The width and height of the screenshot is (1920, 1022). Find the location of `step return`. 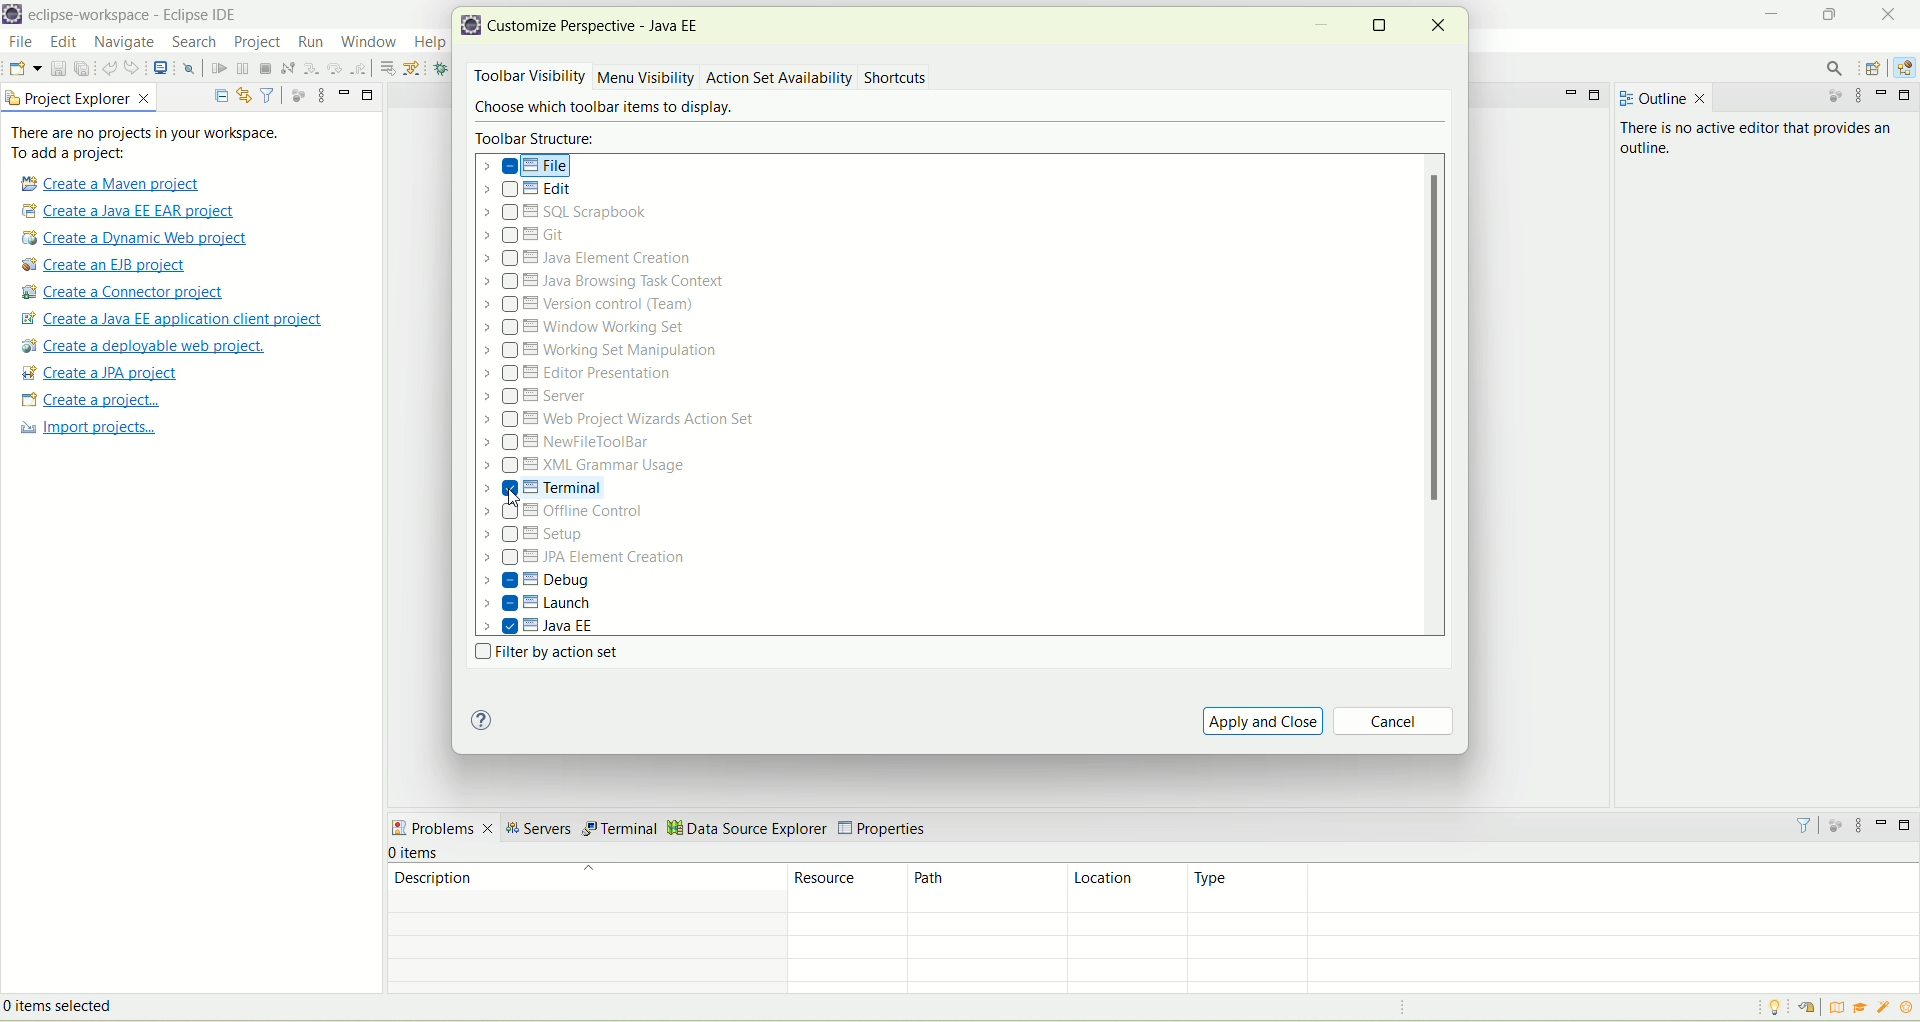

step return is located at coordinates (359, 68).